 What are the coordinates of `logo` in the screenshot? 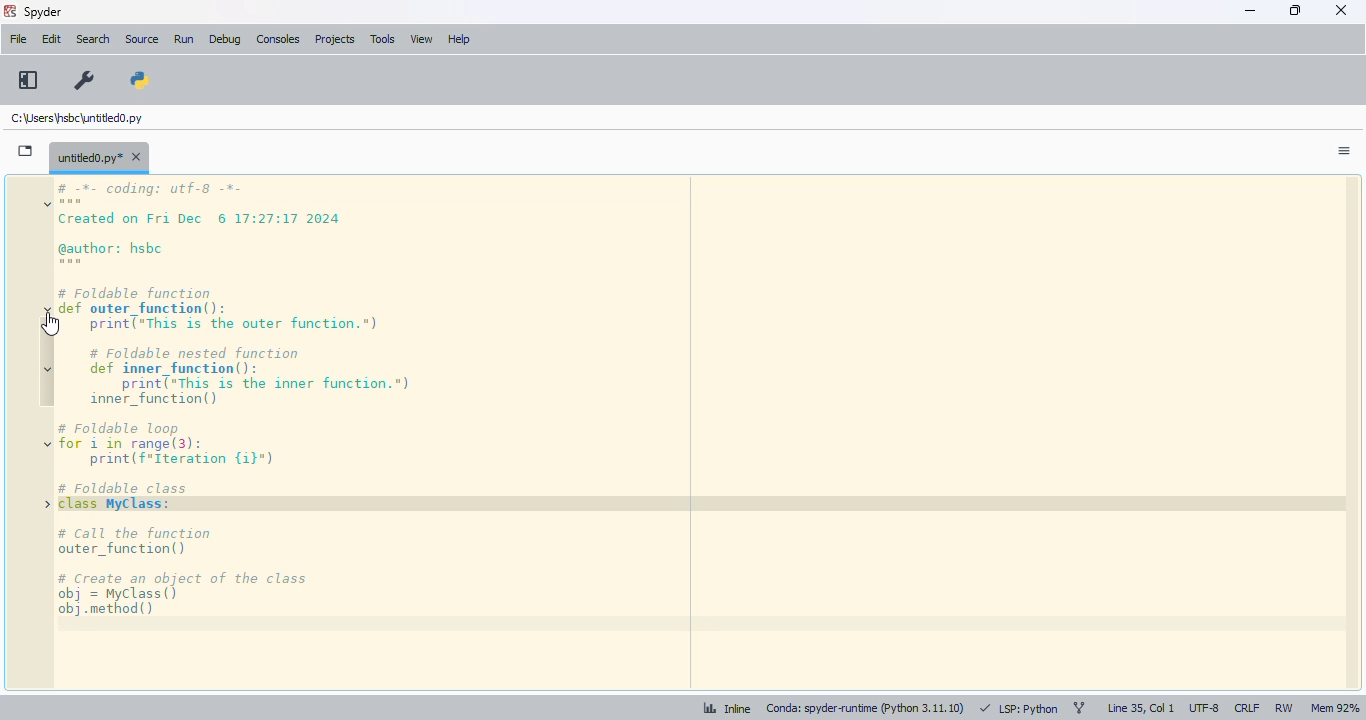 It's located at (9, 11).